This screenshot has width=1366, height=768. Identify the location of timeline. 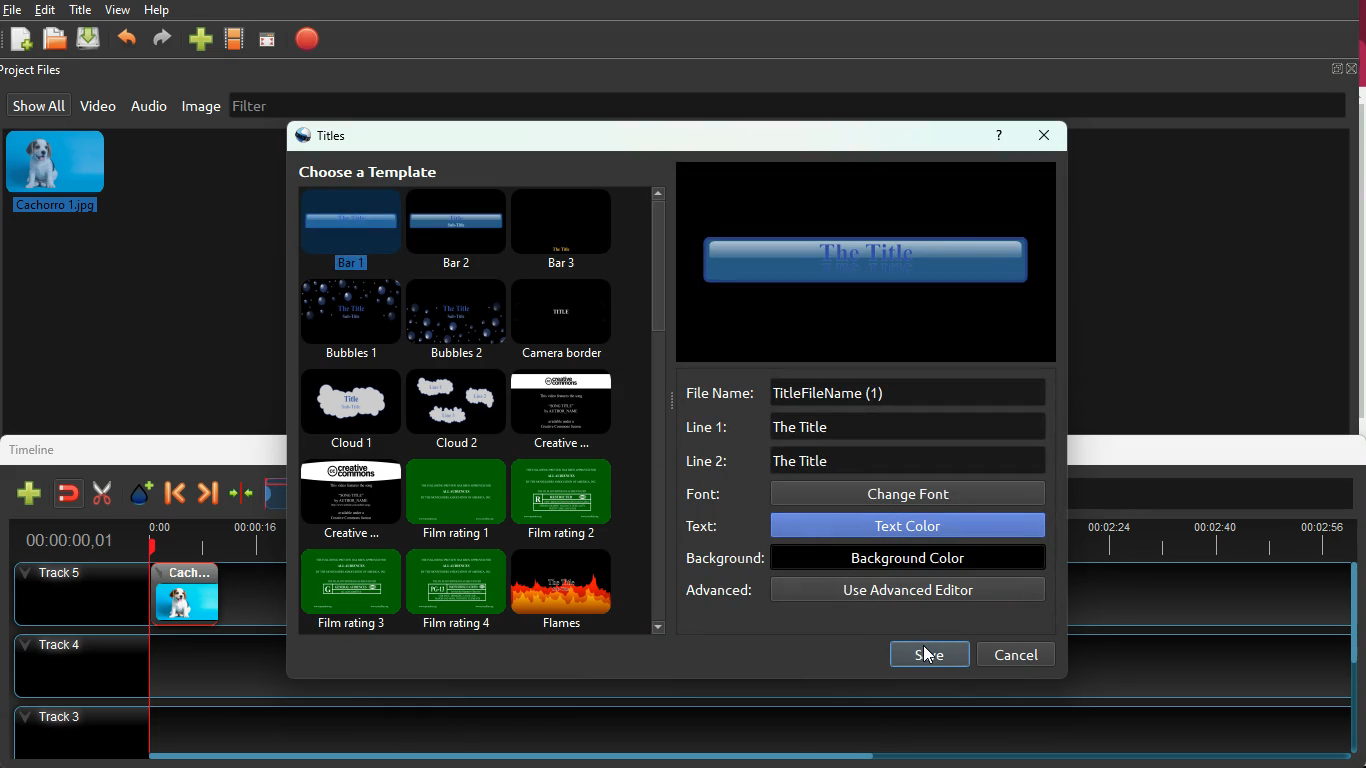
(41, 448).